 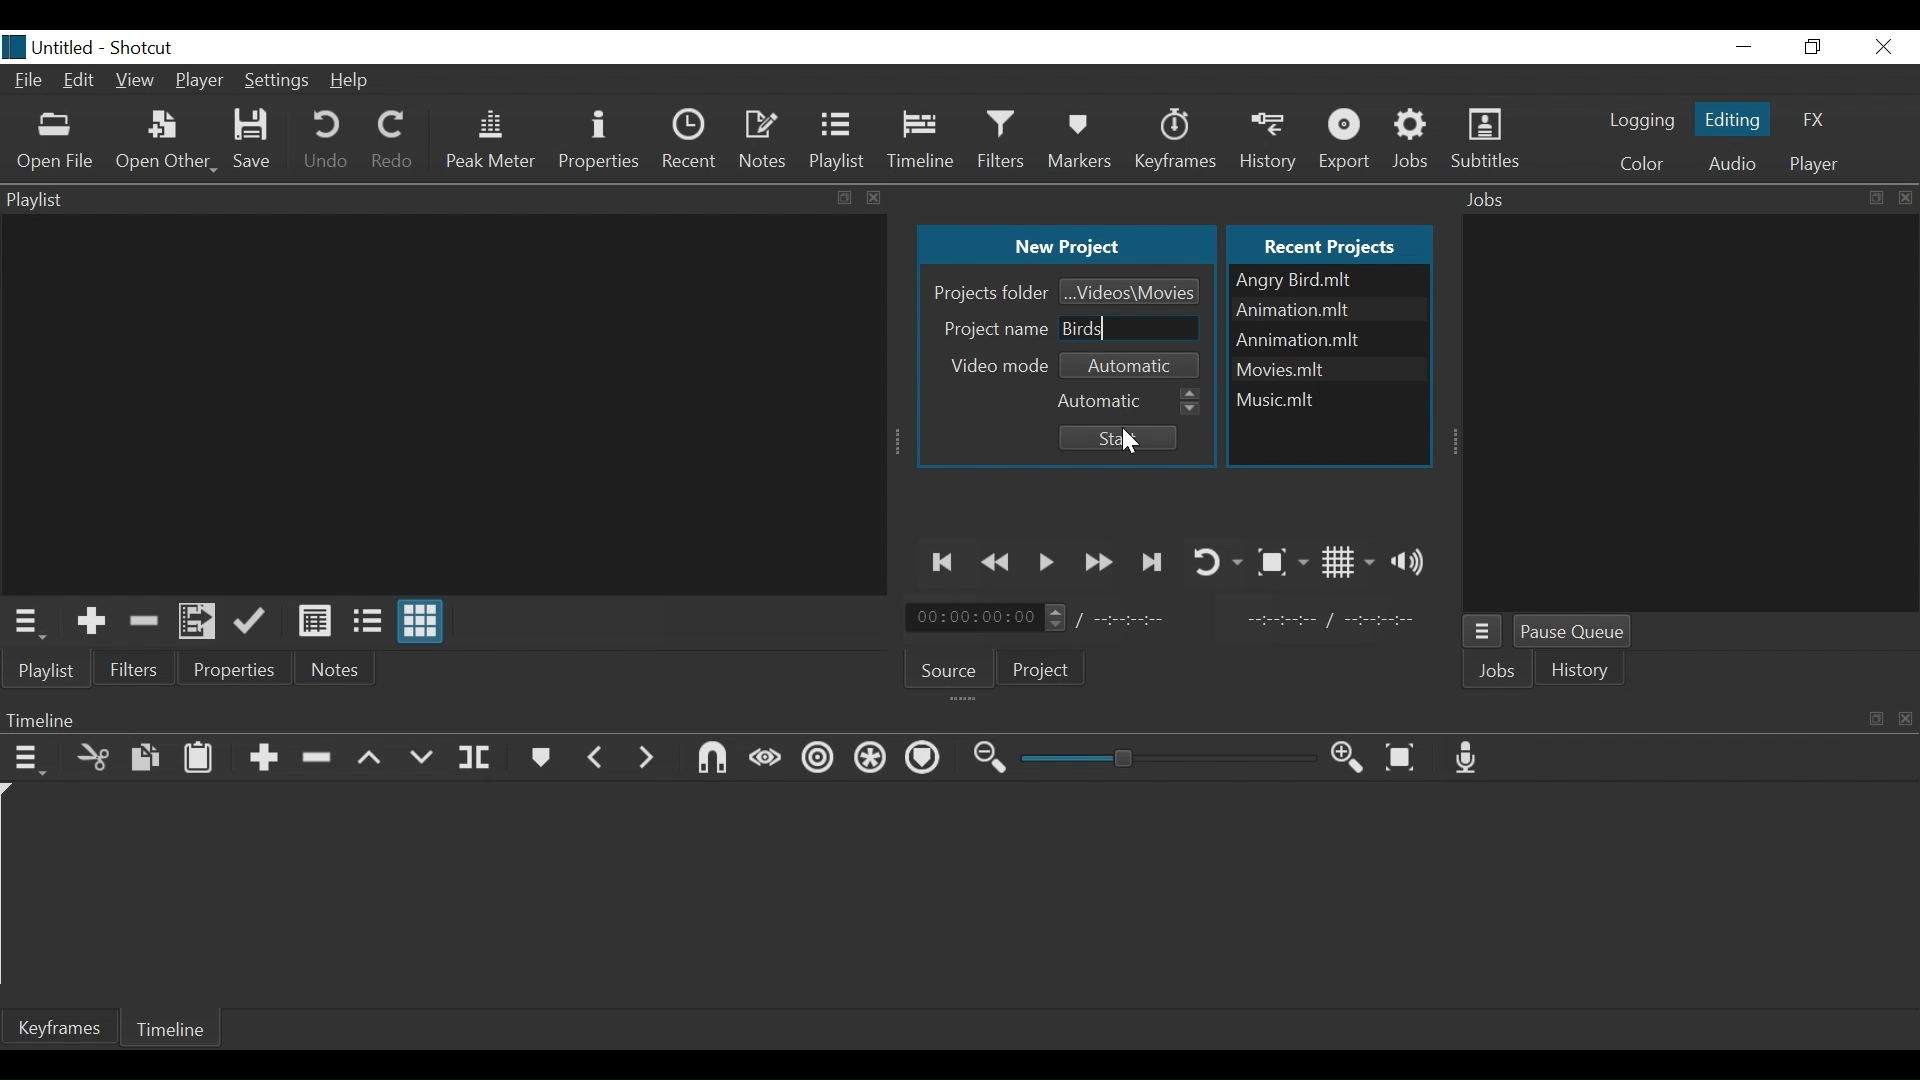 I want to click on Open Other, so click(x=165, y=143).